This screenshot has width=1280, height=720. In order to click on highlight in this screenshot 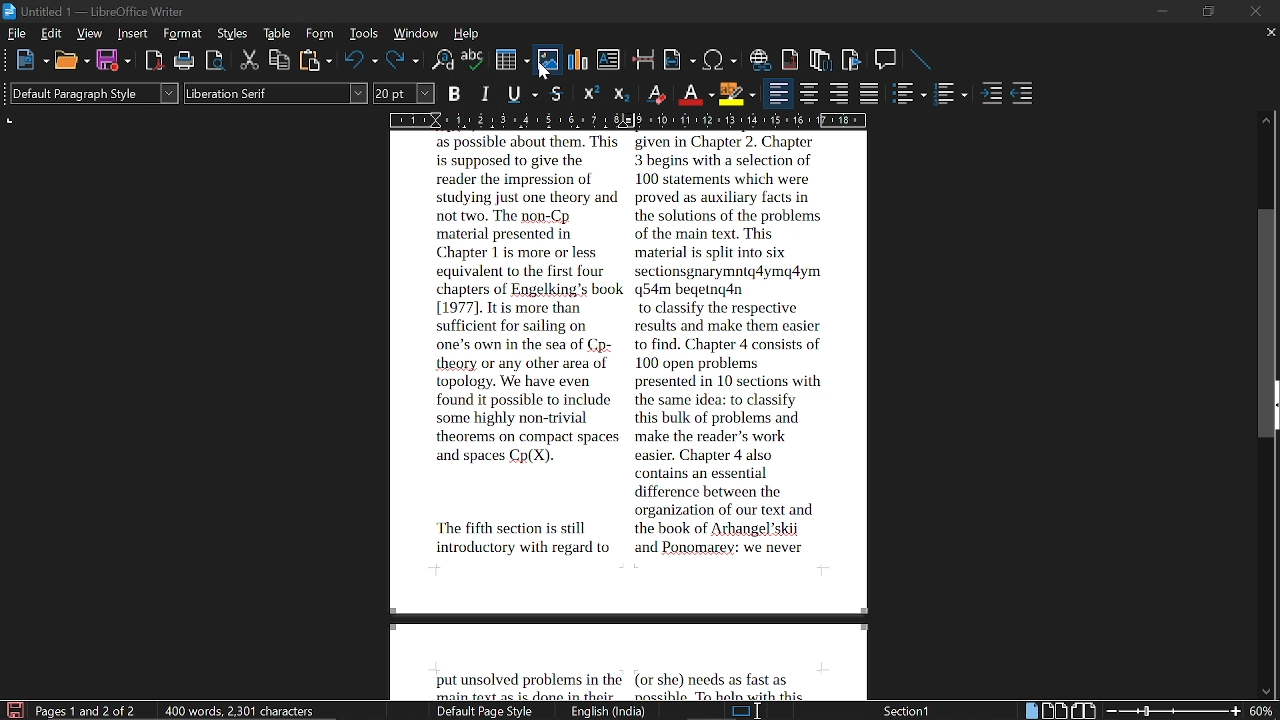, I will do `click(738, 94)`.